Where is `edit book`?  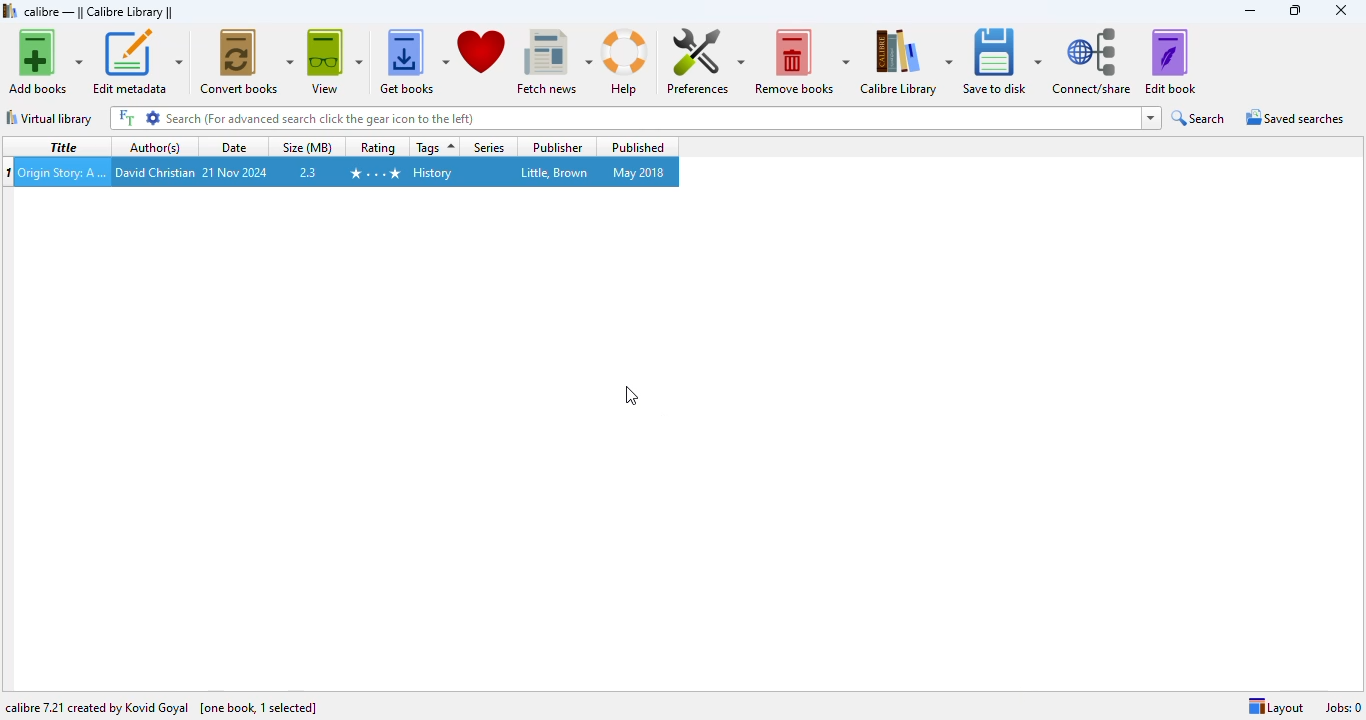 edit book is located at coordinates (1171, 60).